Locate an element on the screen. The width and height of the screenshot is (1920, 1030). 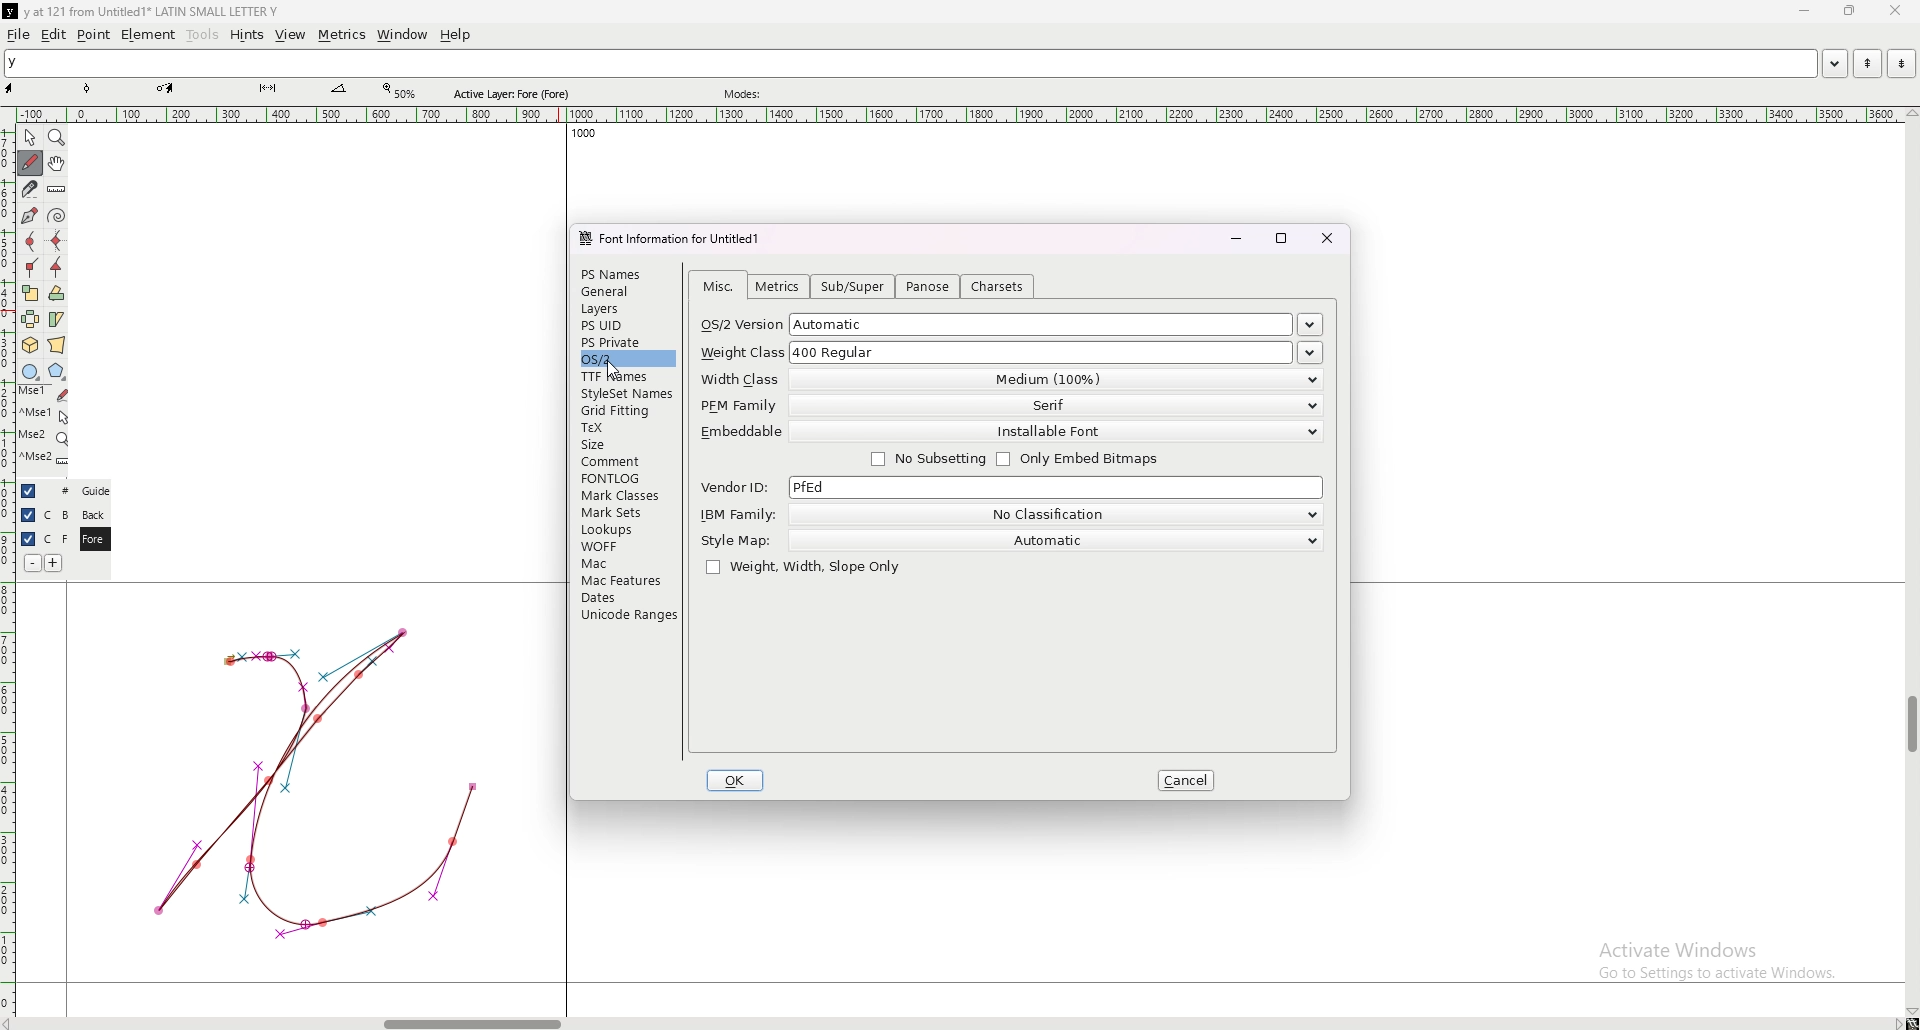
add a point, then drag out its control points is located at coordinates (28, 214).